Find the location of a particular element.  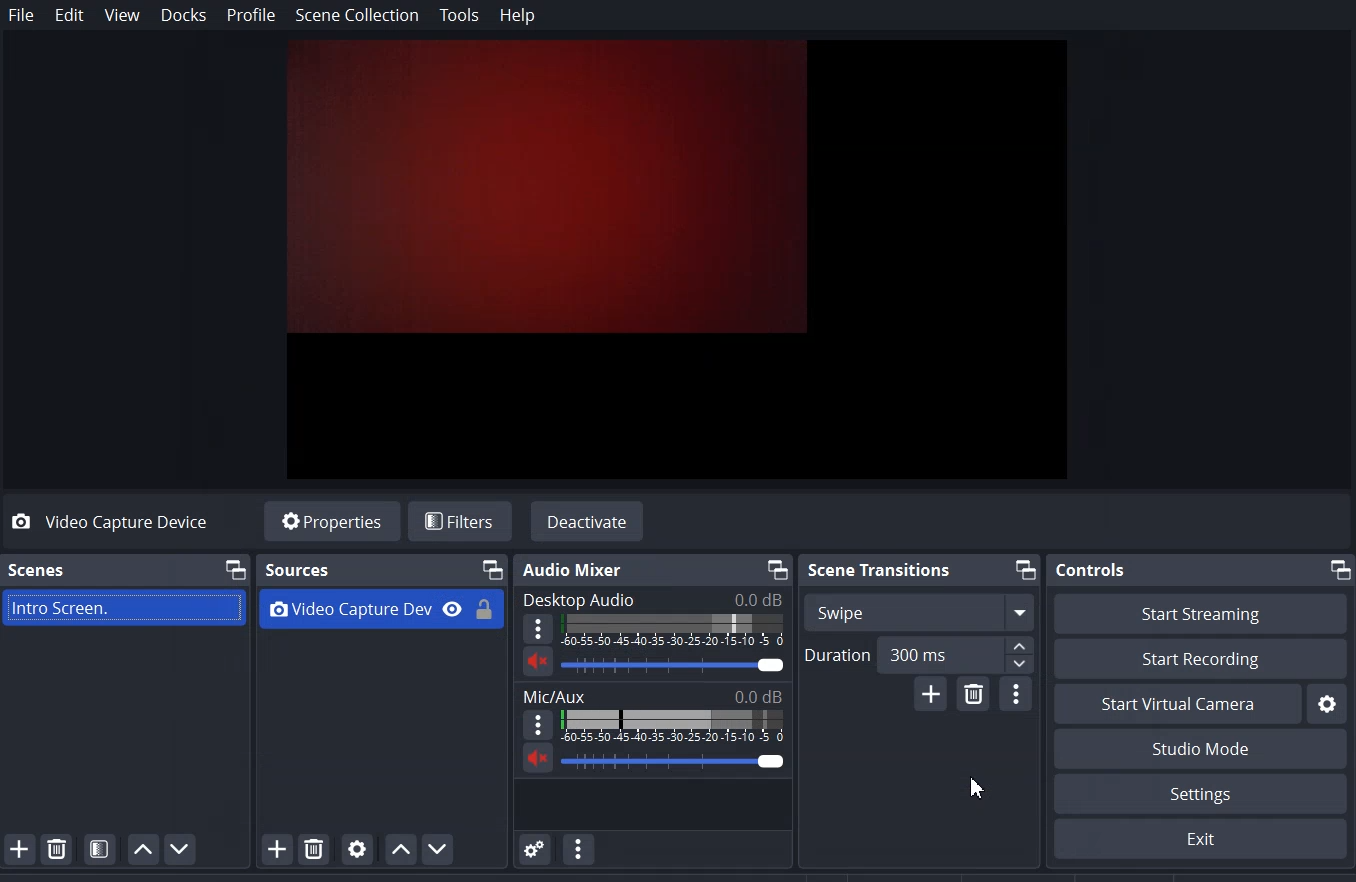

Open scene filter is located at coordinates (100, 849).